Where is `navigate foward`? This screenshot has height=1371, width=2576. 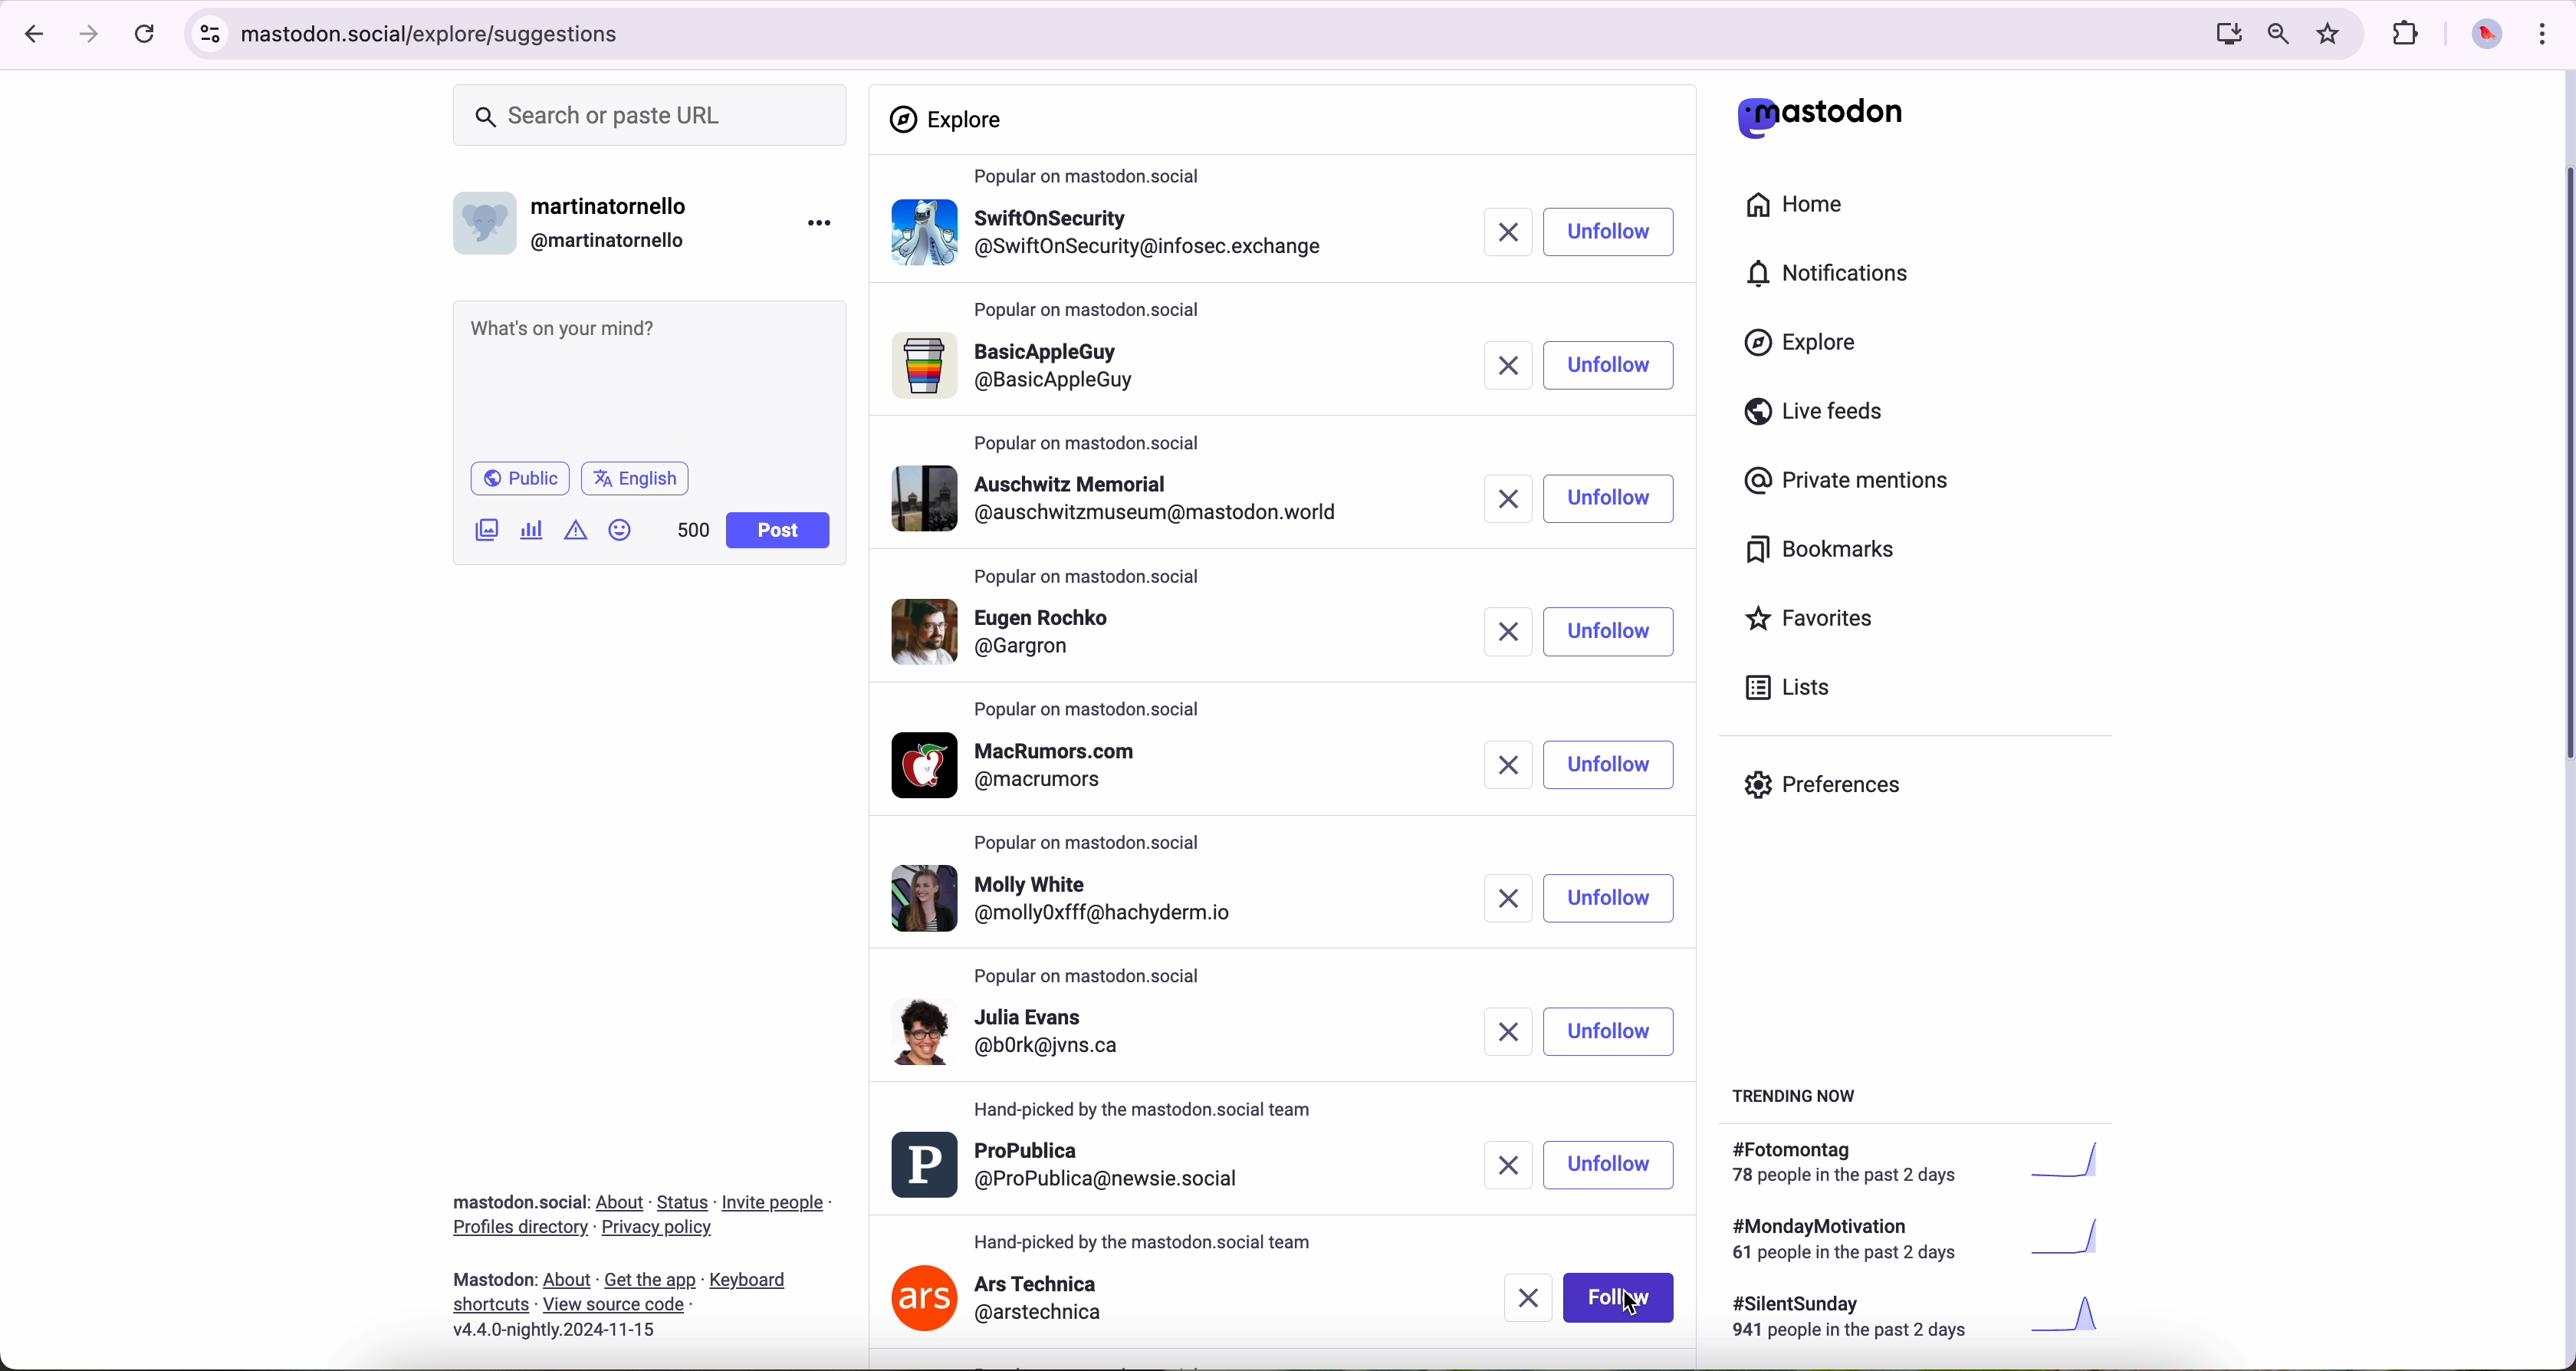 navigate foward is located at coordinates (90, 35).